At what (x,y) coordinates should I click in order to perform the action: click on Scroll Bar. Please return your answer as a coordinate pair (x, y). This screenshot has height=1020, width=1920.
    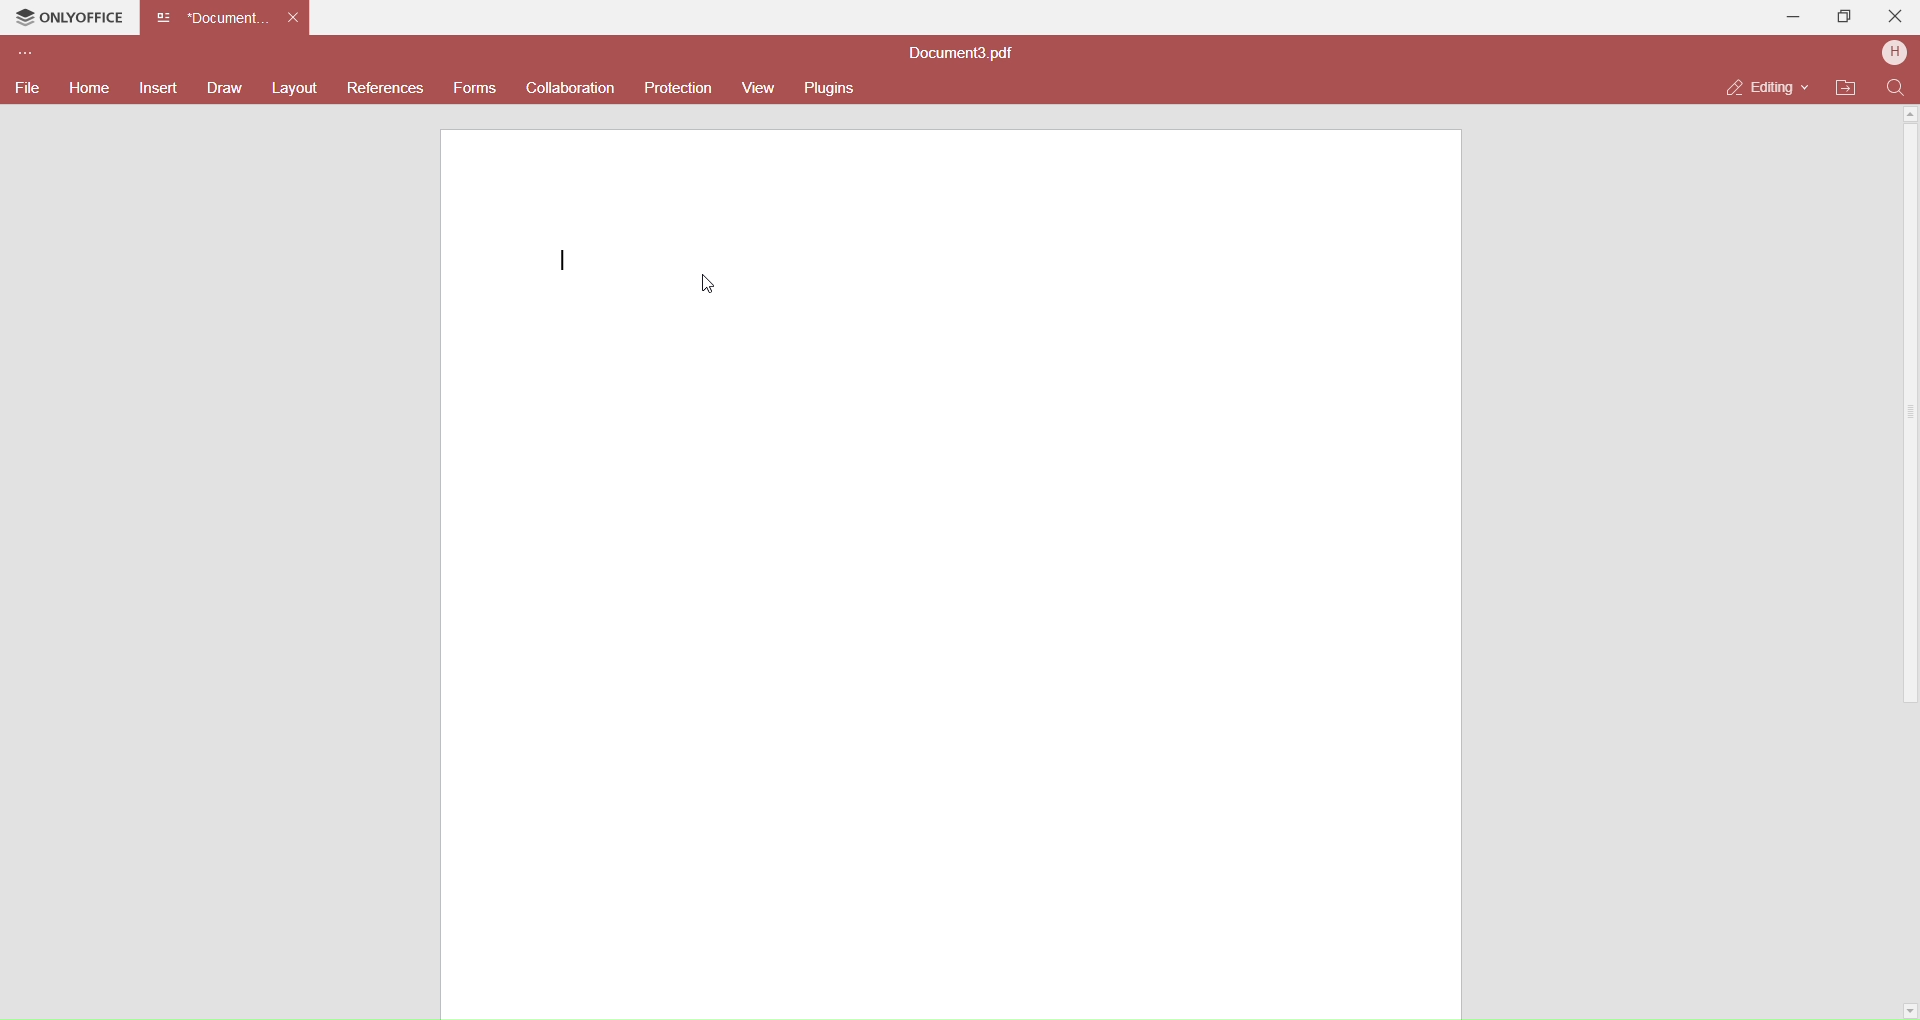
    Looking at the image, I should click on (1907, 416).